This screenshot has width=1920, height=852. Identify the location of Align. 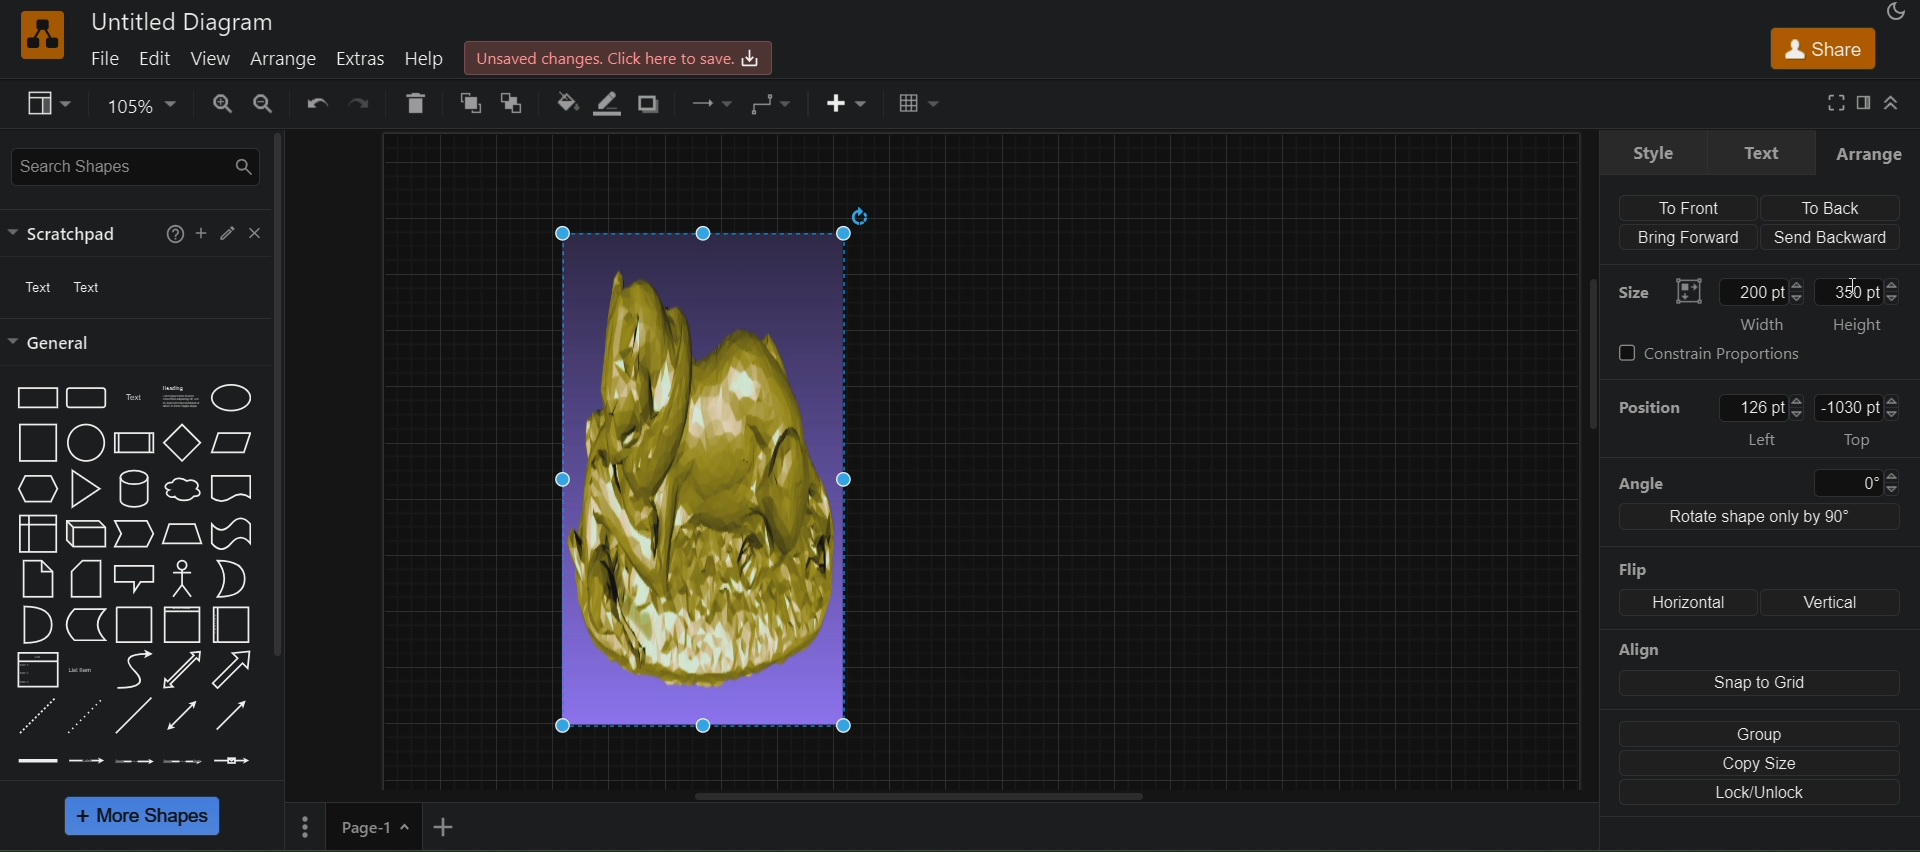
(1641, 651).